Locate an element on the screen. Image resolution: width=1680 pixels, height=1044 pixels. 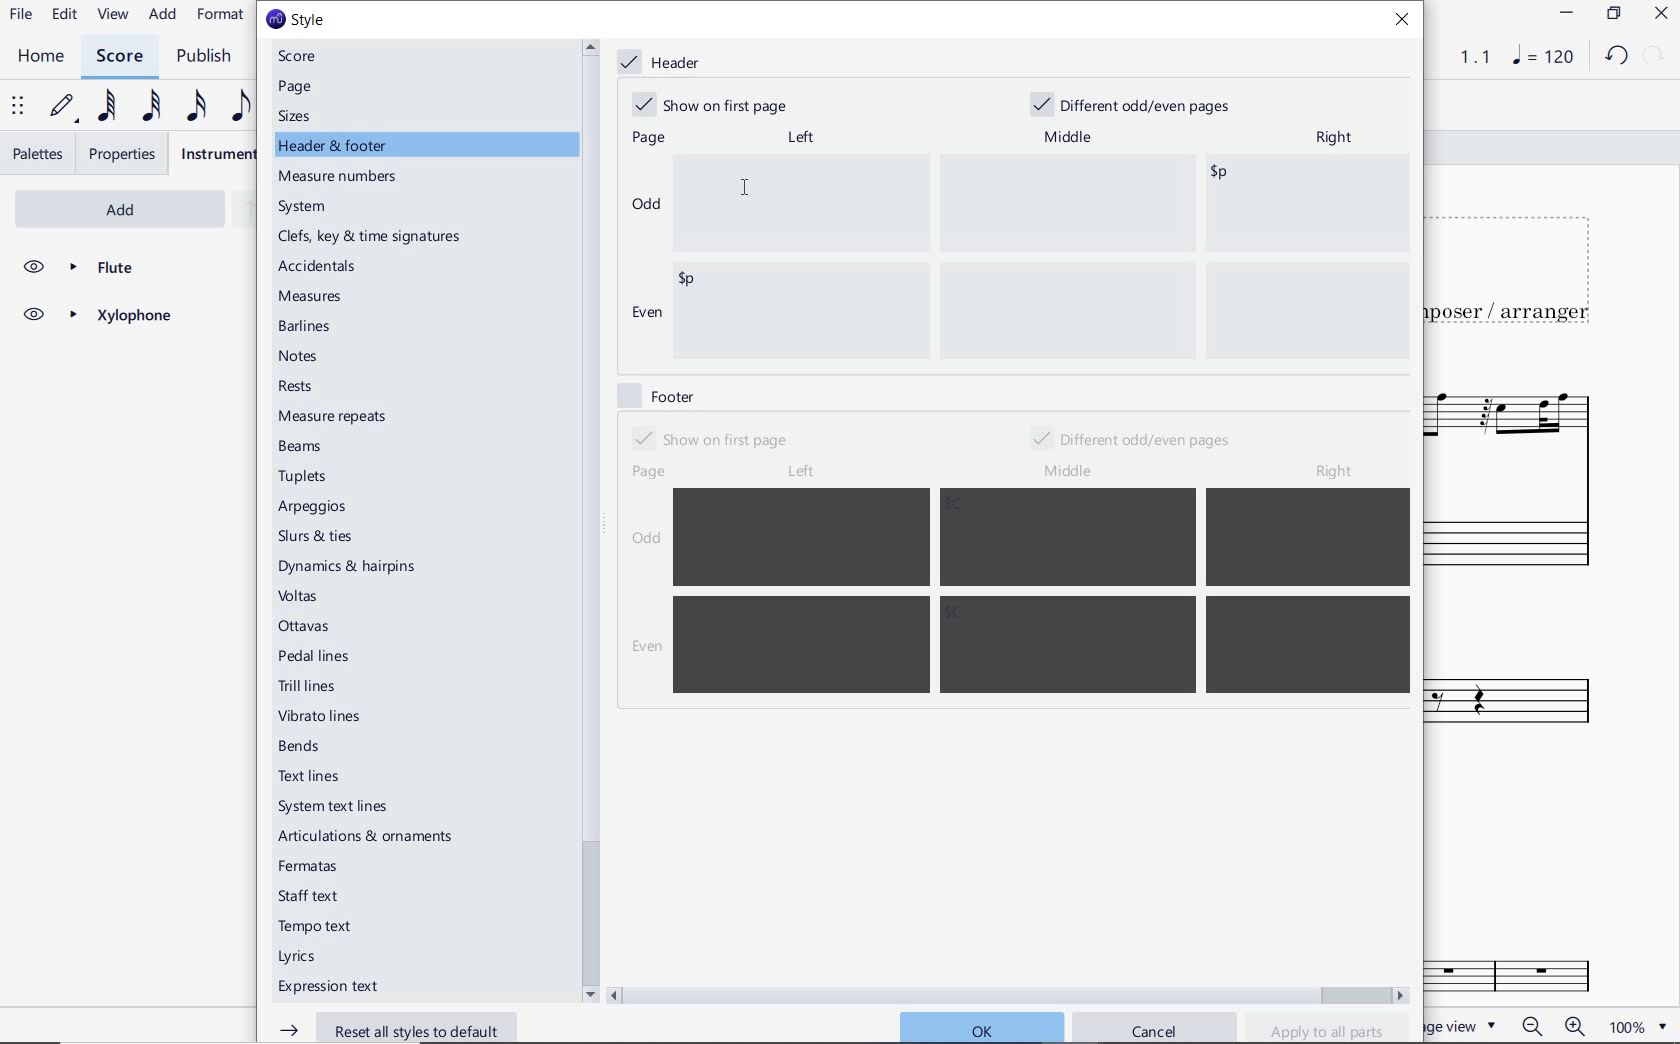
page is located at coordinates (650, 471).